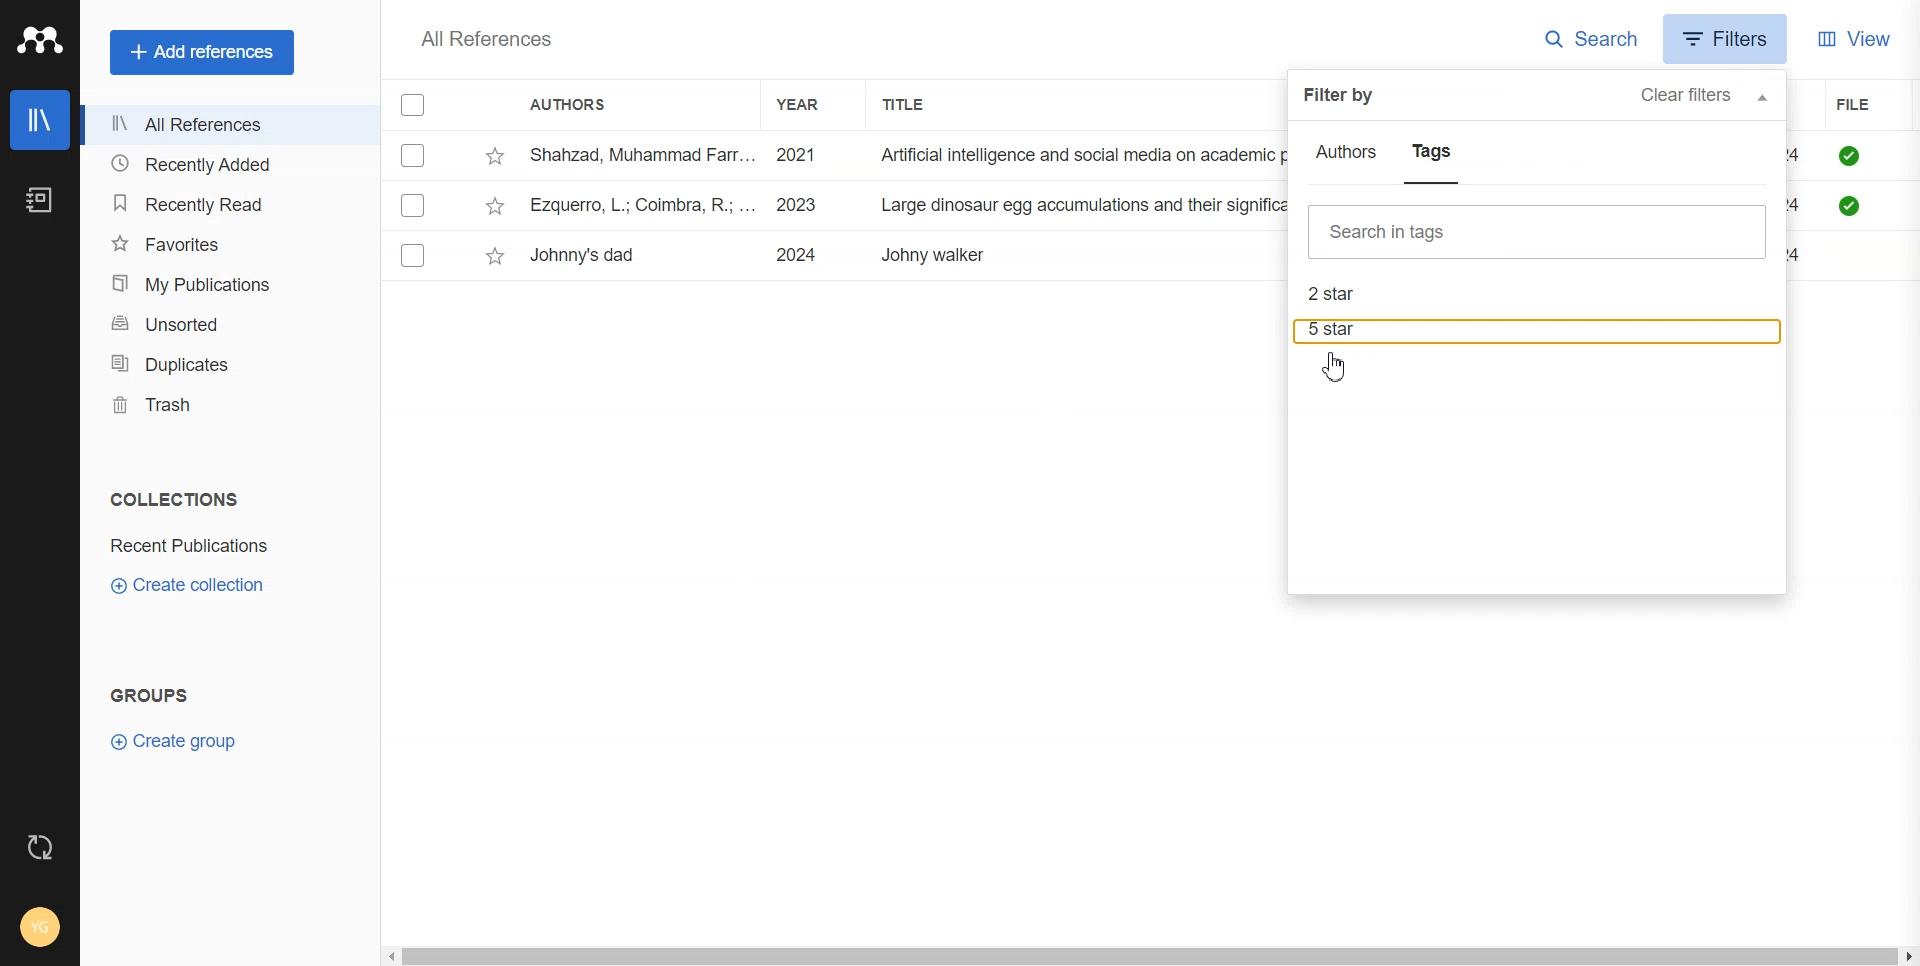 The height and width of the screenshot is (966, 1920). What do you see at coordinates (193, 546) in the screenshot?
I see `Folder` at bounding box center [193, 546].